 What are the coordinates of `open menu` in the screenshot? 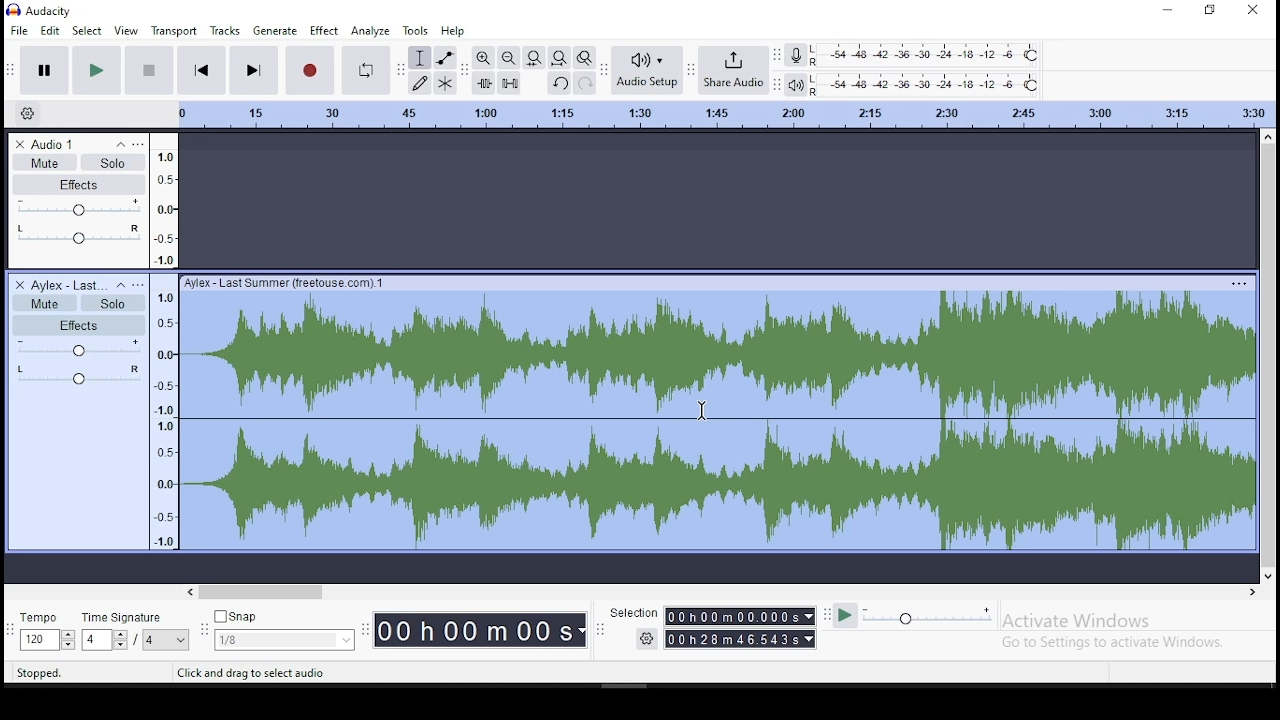 It's located at (143, 145).